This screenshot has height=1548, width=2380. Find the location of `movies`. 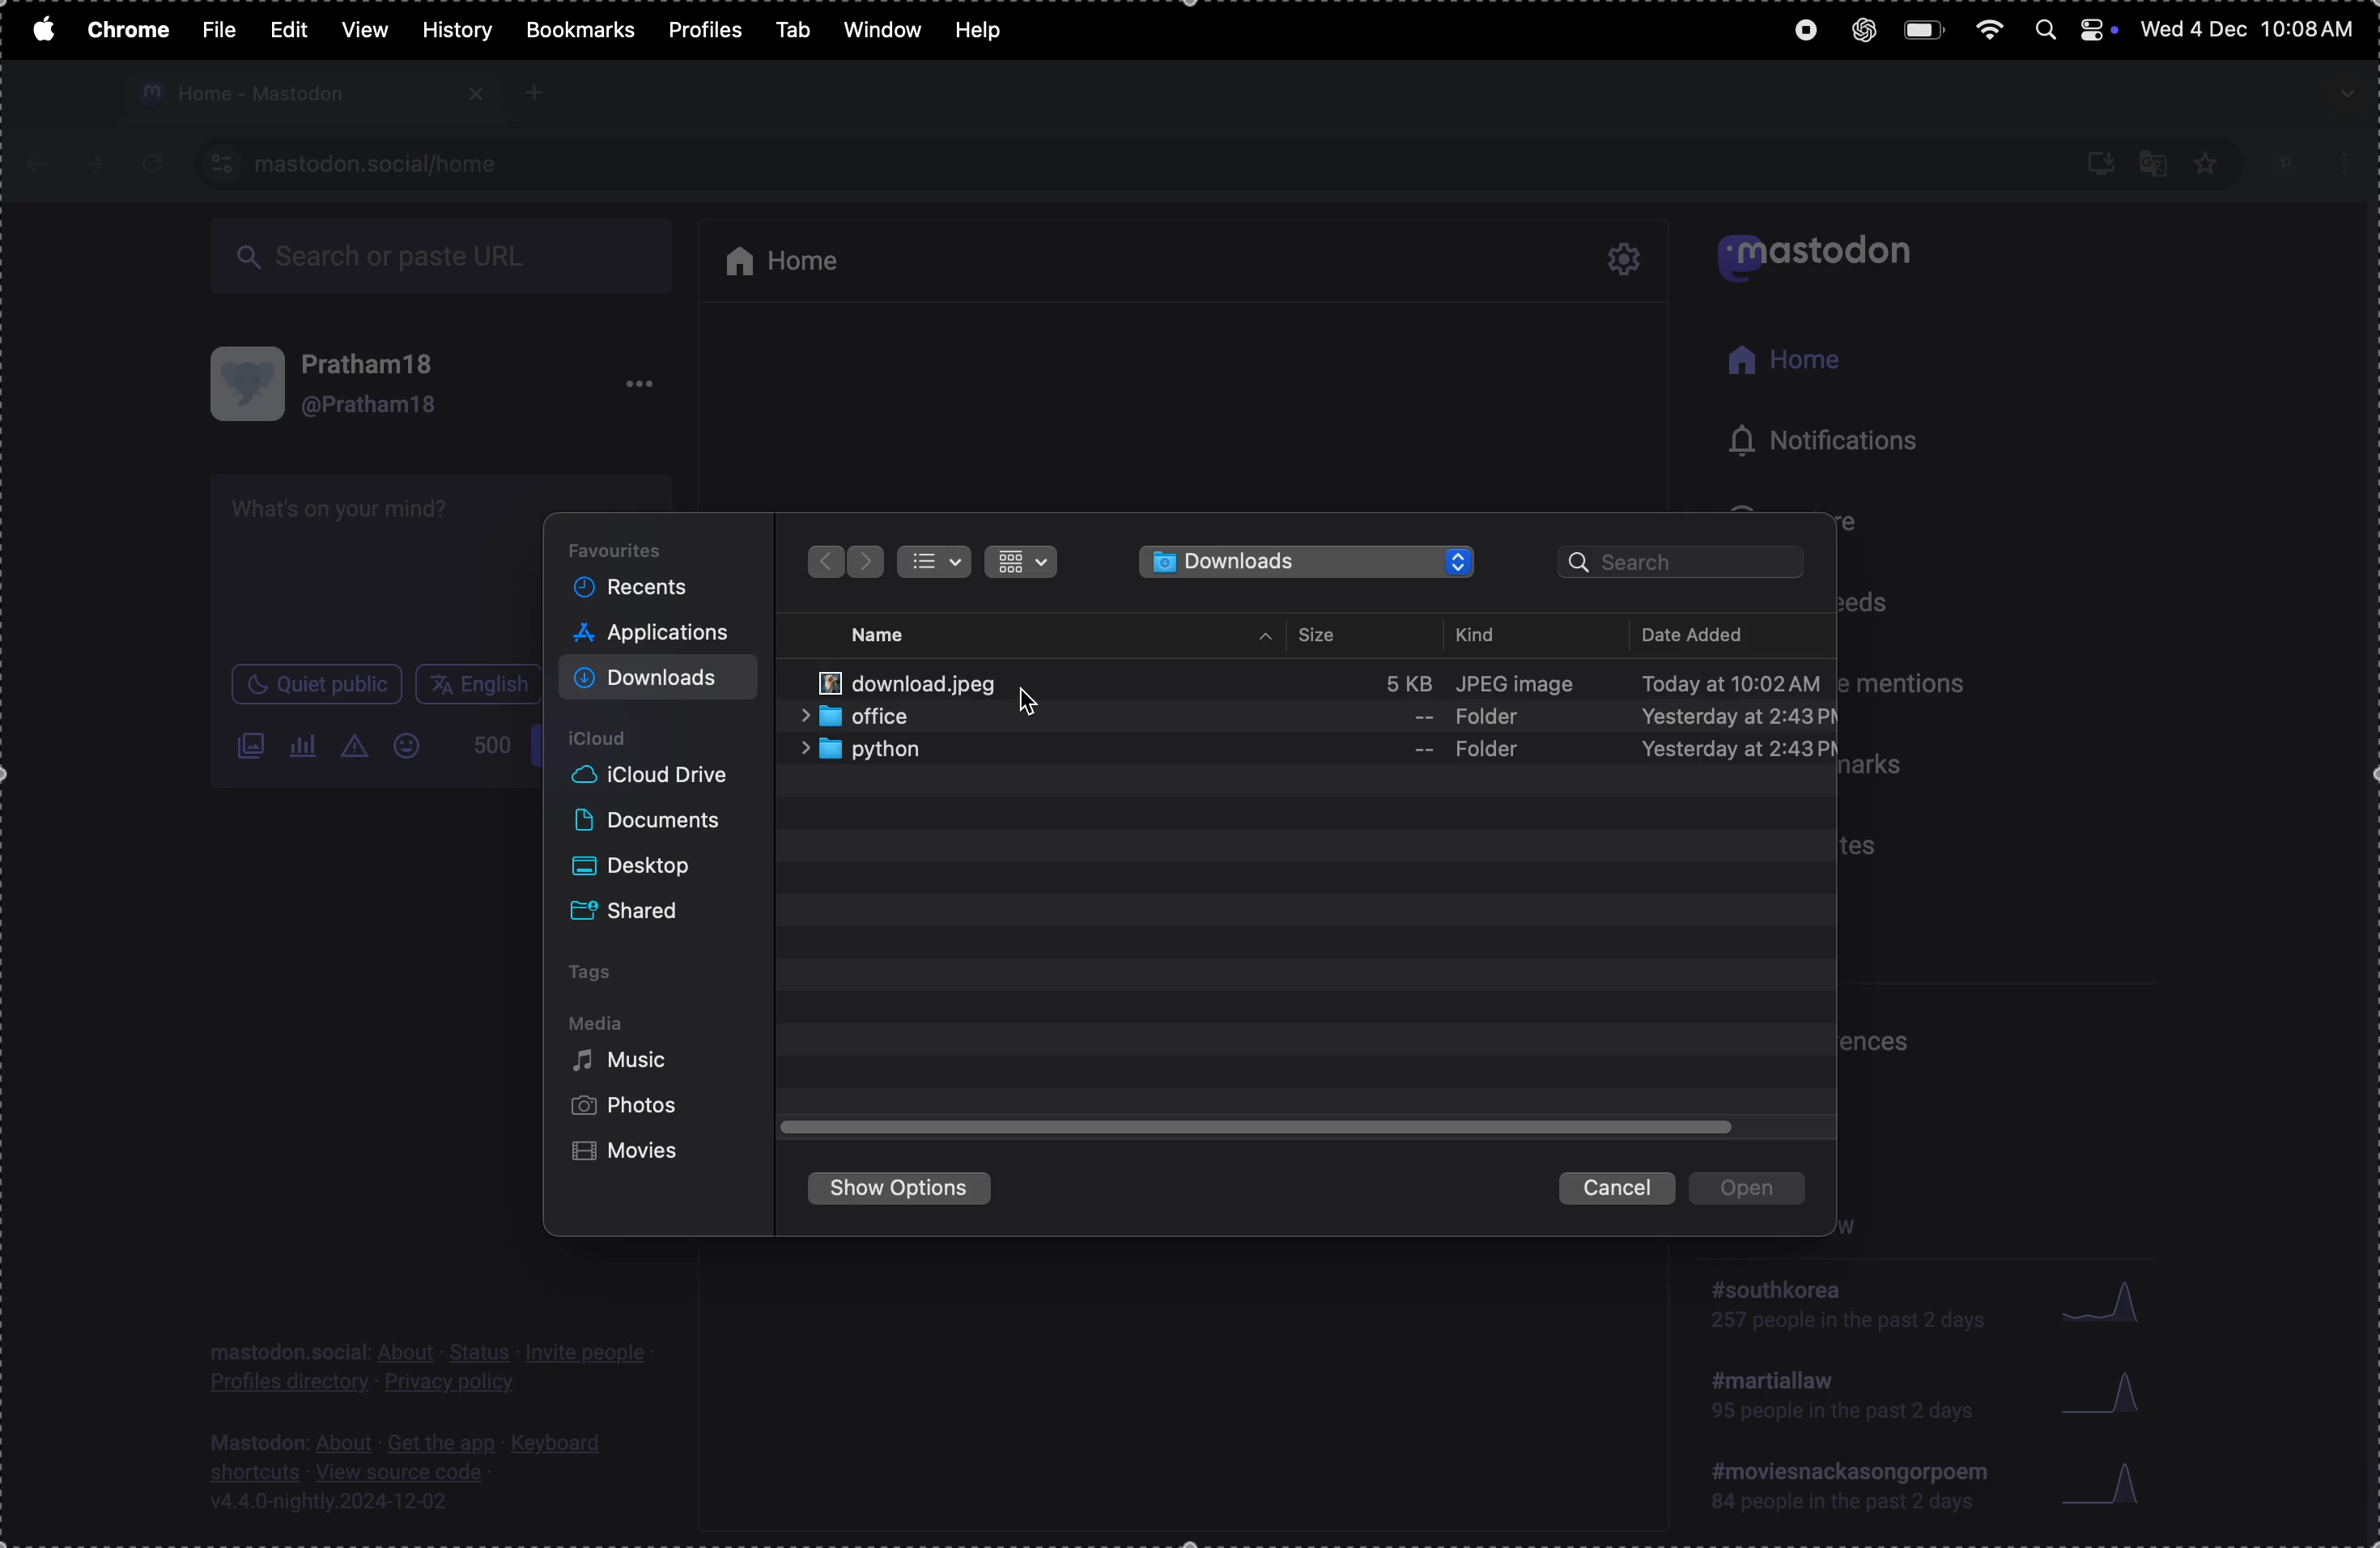

movies is located at coordinates (634, 1155).